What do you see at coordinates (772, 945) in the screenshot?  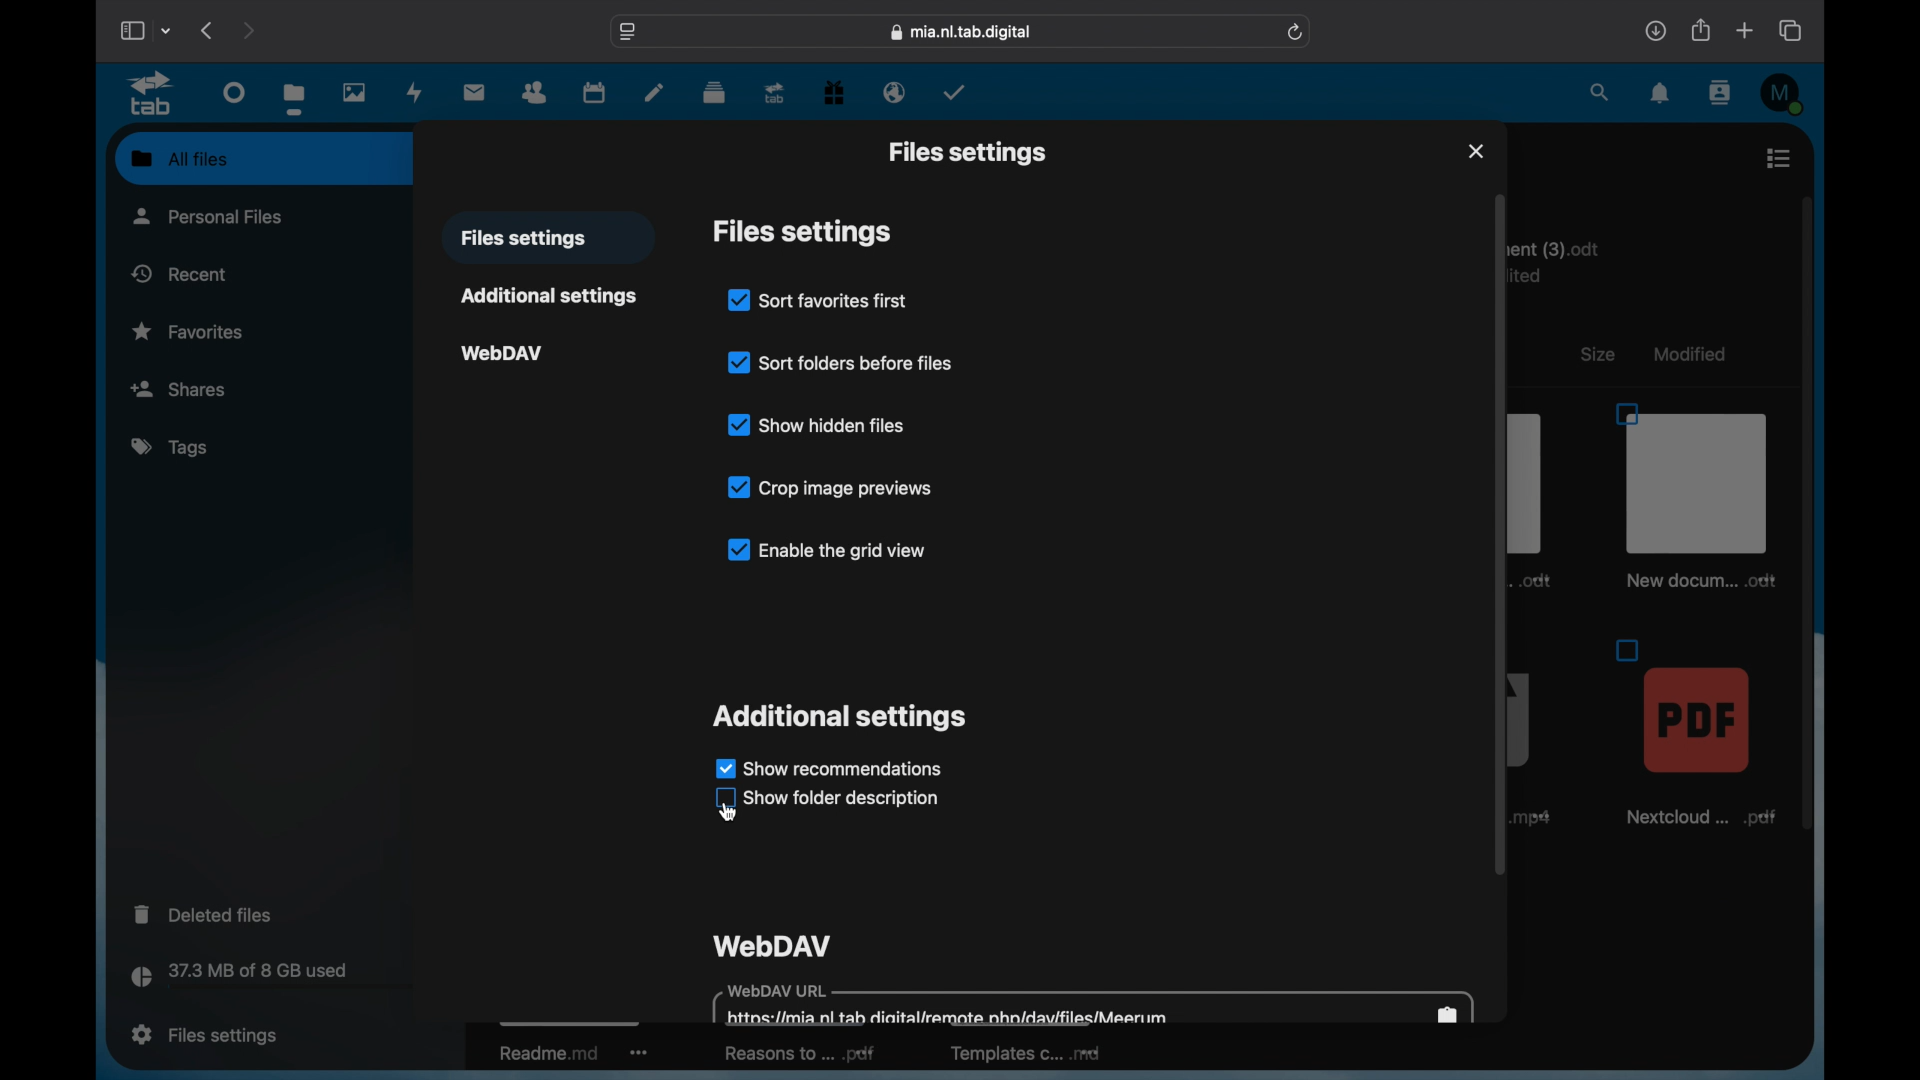 I see `webdav` at bounding box center [772, 945].